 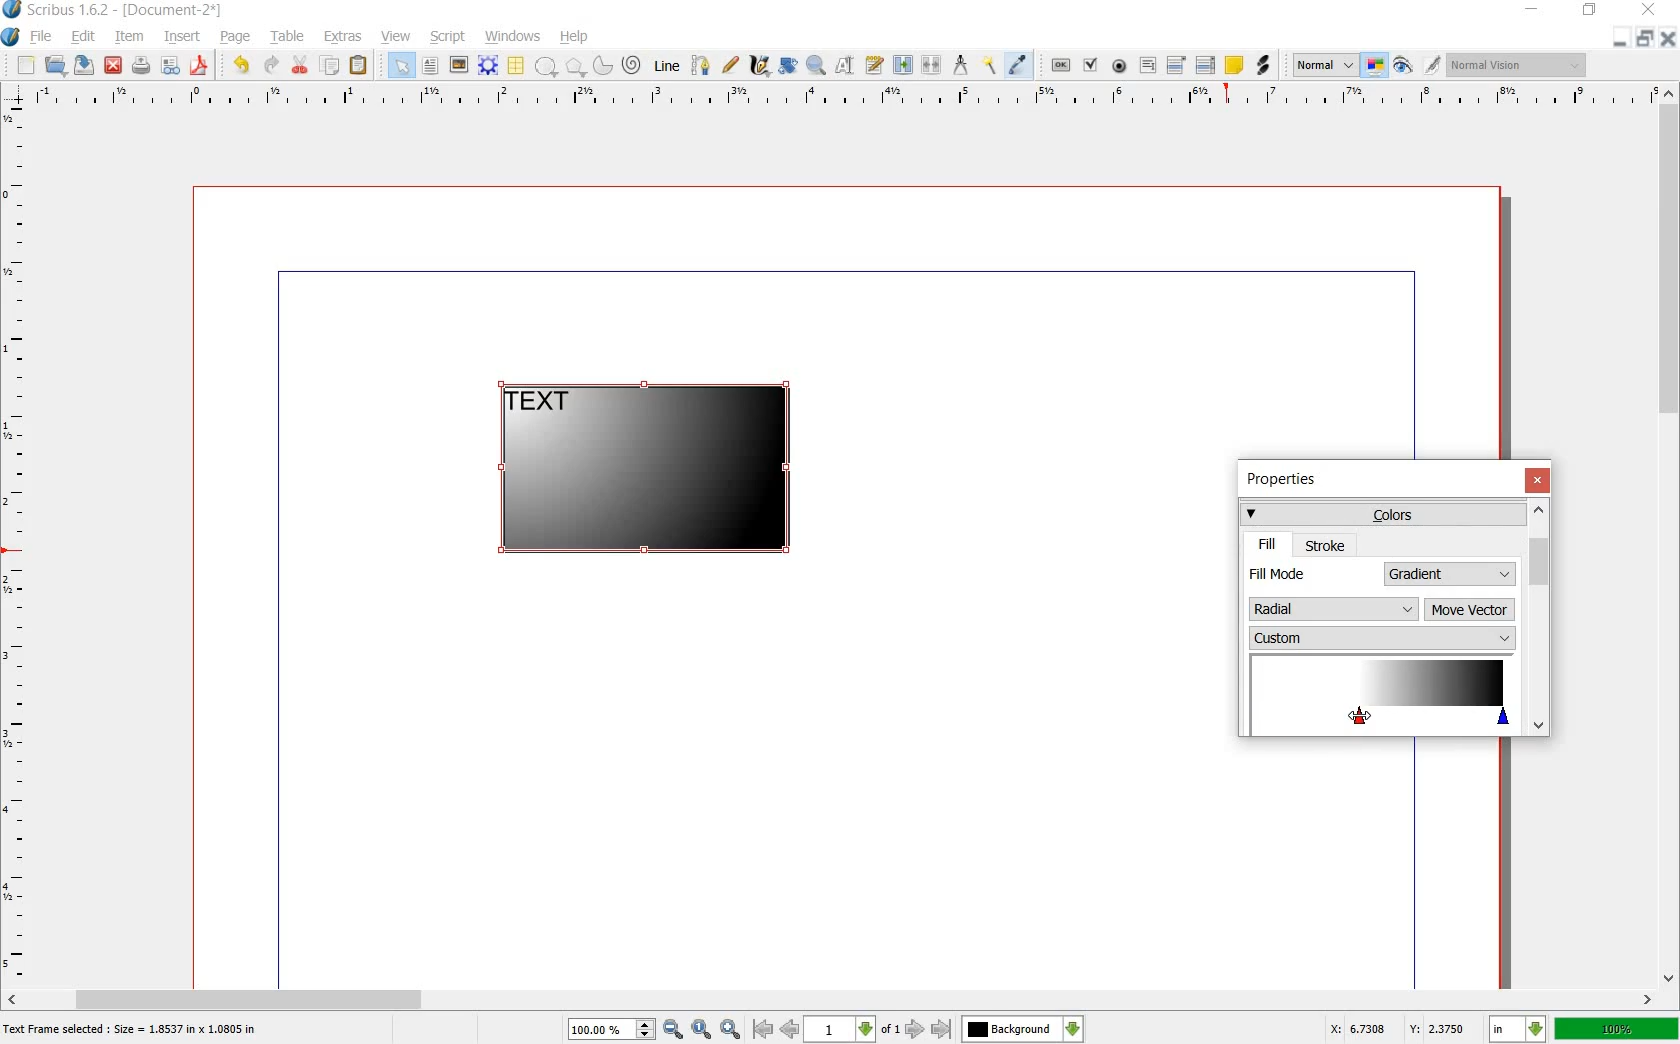 I want to click on windows, so click(x=512, y=37).